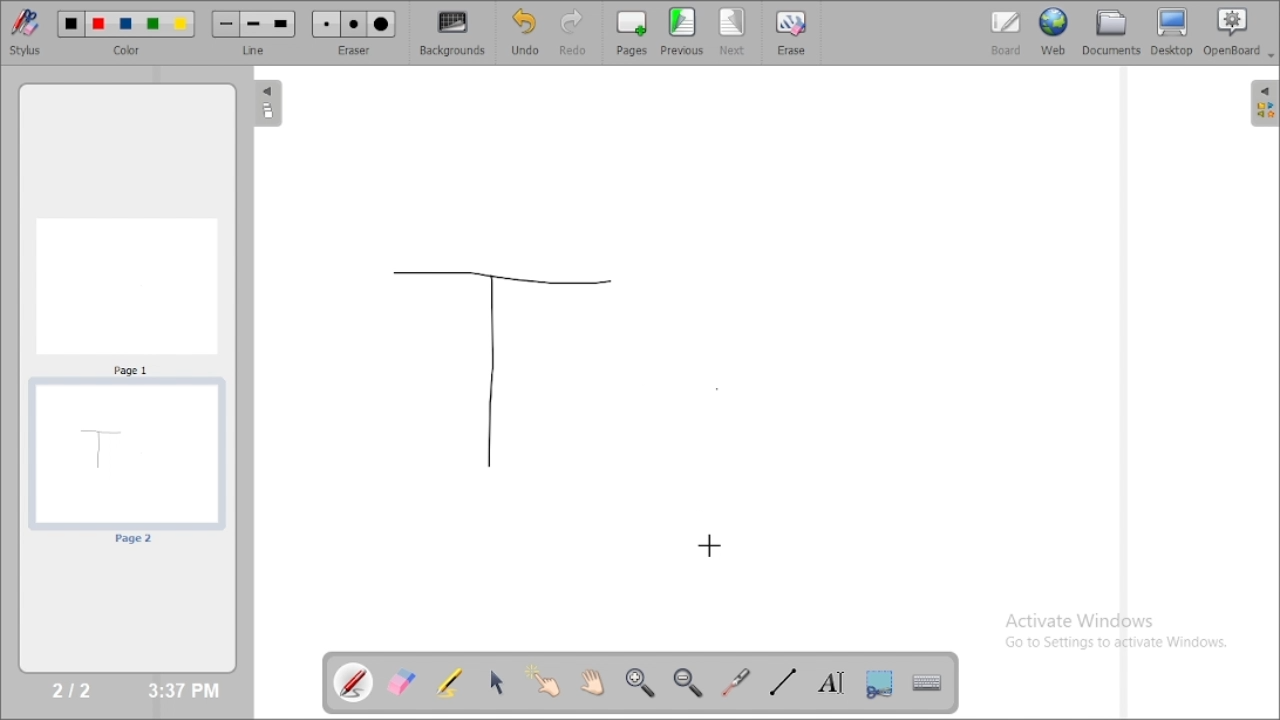 This screenshot has width=1280, height=720. Describe the element at coordinates (639, 683) in the screenshot. I see `zoom in` at that location.